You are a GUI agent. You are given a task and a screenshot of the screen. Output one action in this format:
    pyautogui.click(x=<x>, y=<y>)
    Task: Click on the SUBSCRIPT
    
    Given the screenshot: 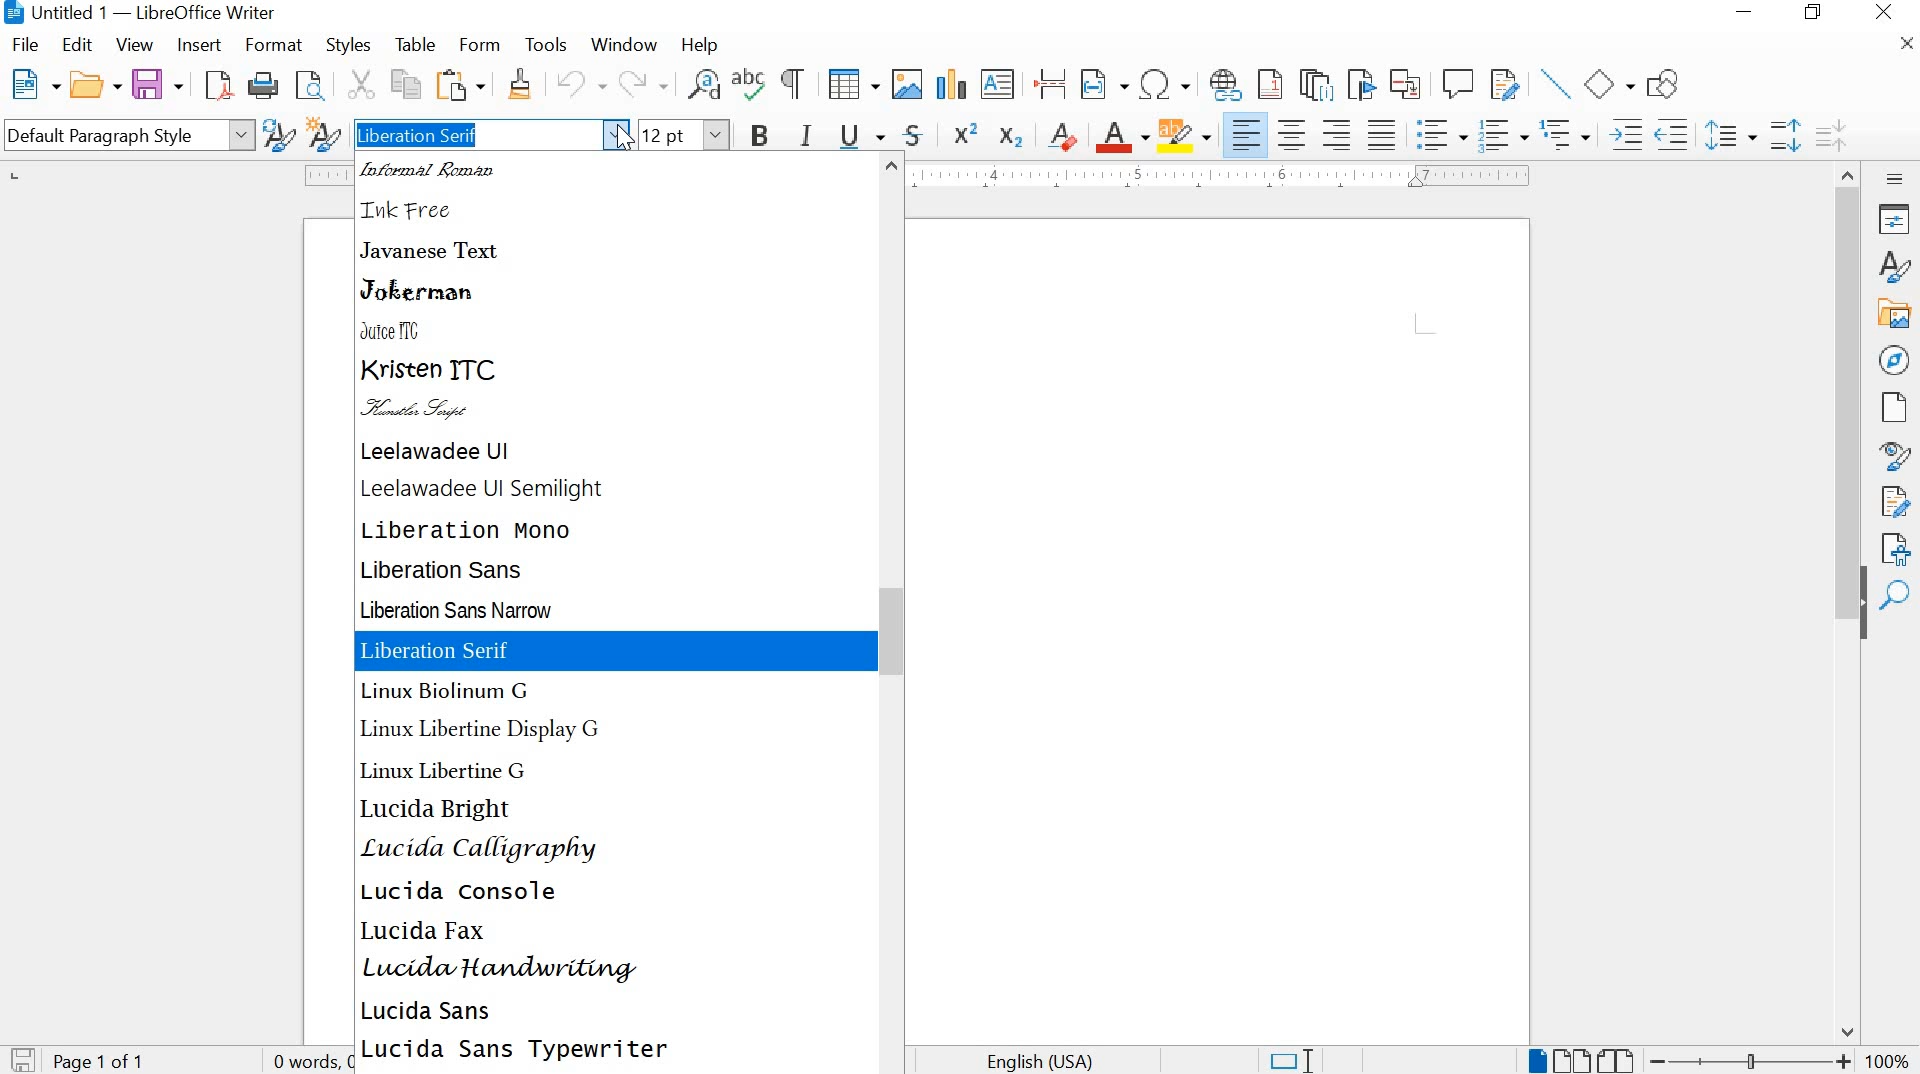 What is the action you would take?
    pyautogui.click(x=1012, y=134)
    